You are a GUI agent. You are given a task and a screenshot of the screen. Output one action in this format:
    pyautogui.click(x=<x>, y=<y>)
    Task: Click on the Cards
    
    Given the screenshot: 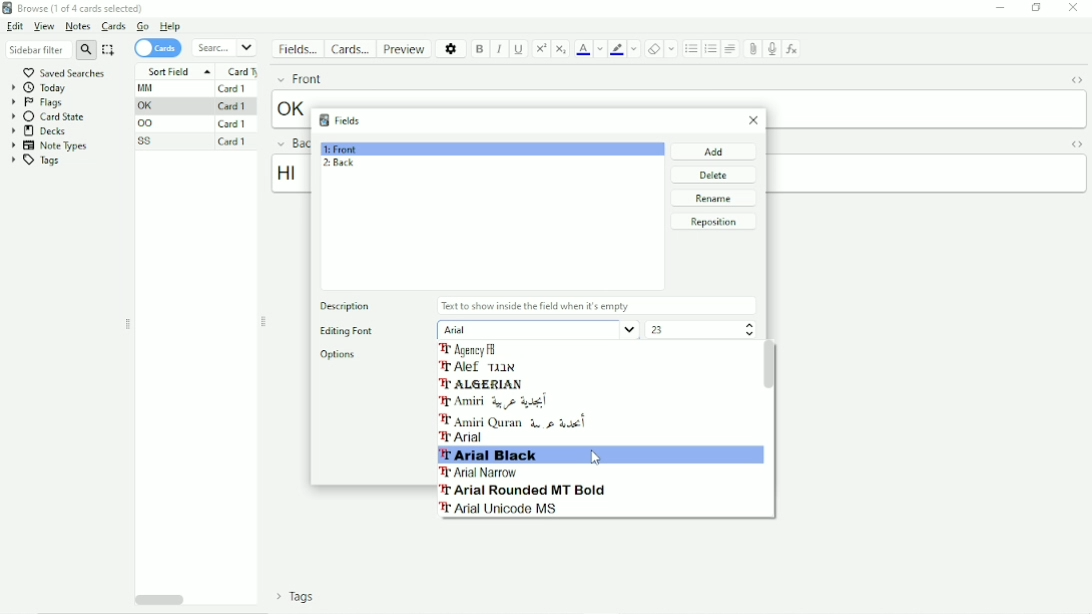 What is the action you would take?
    pyautogui.click(x=158, y=48)
    